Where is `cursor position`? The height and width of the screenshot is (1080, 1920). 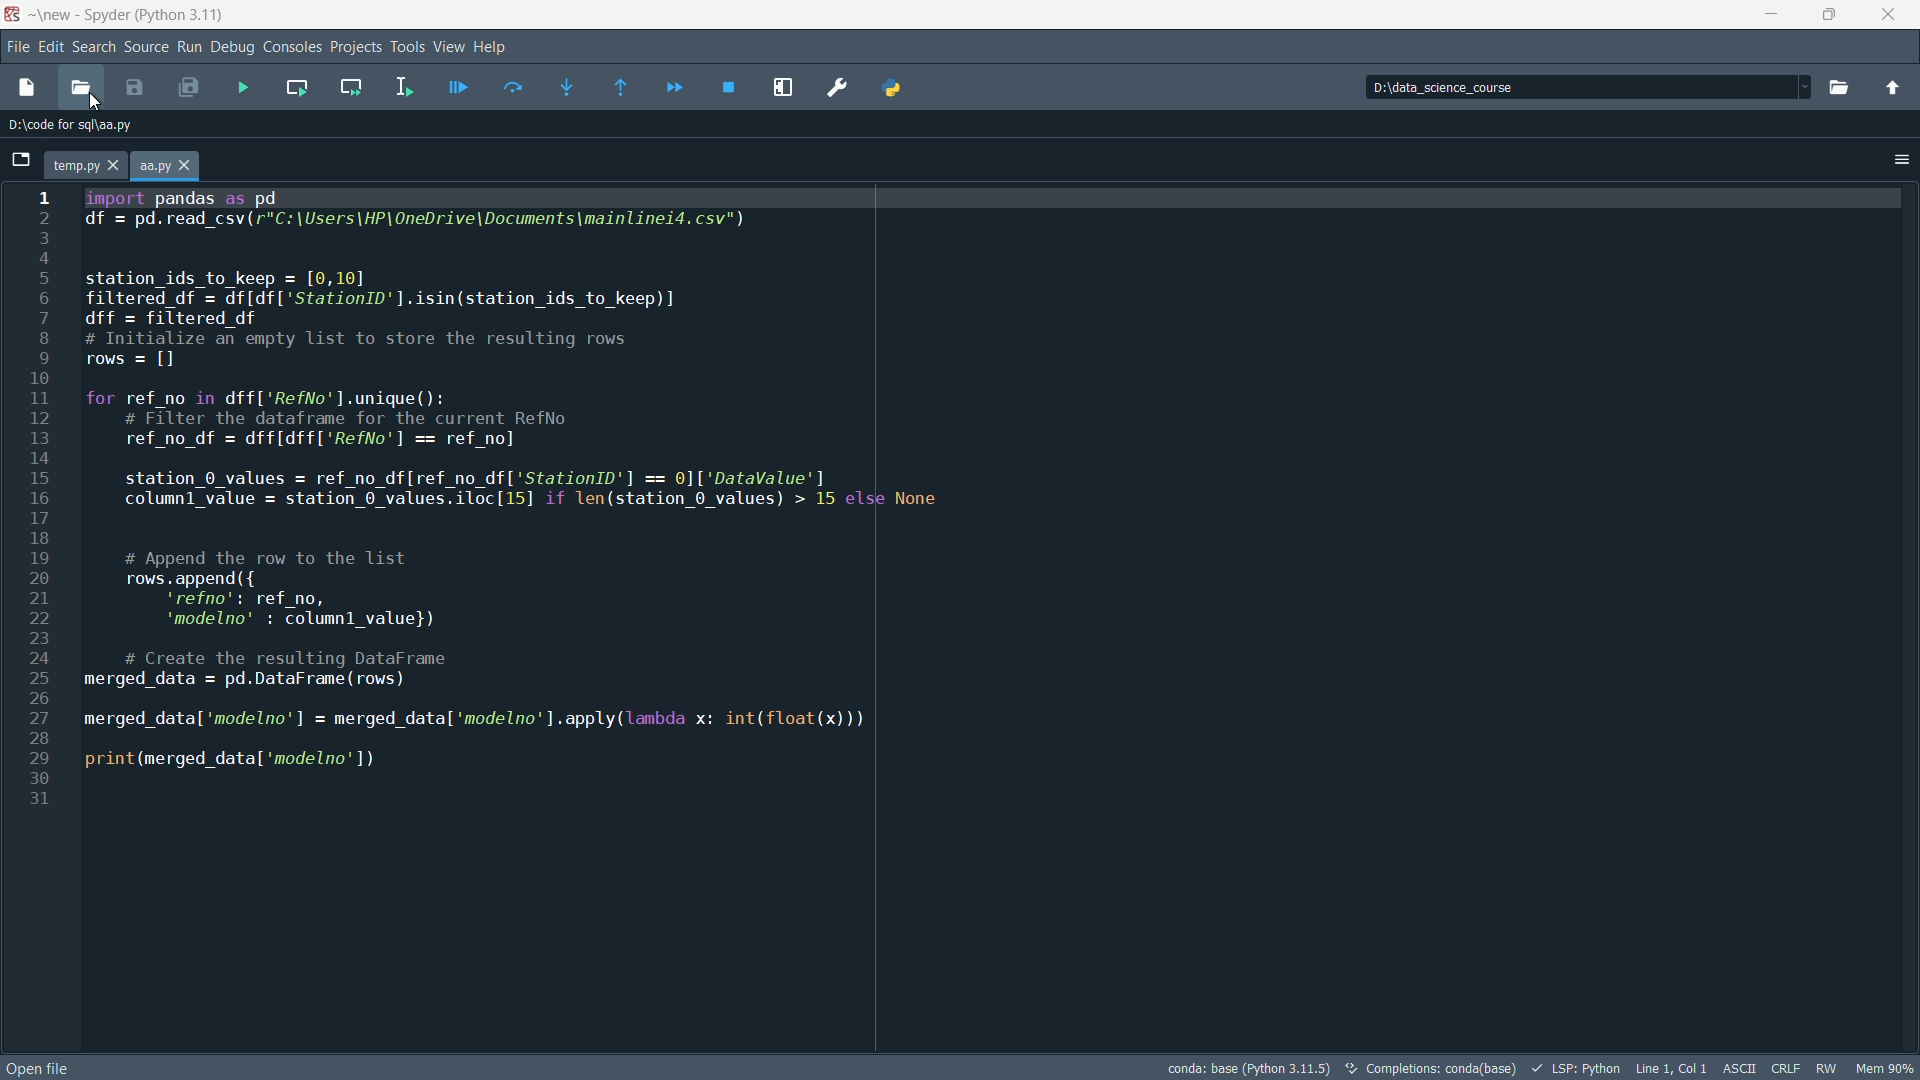
cursor position is located at coordinates (1672, 1067).